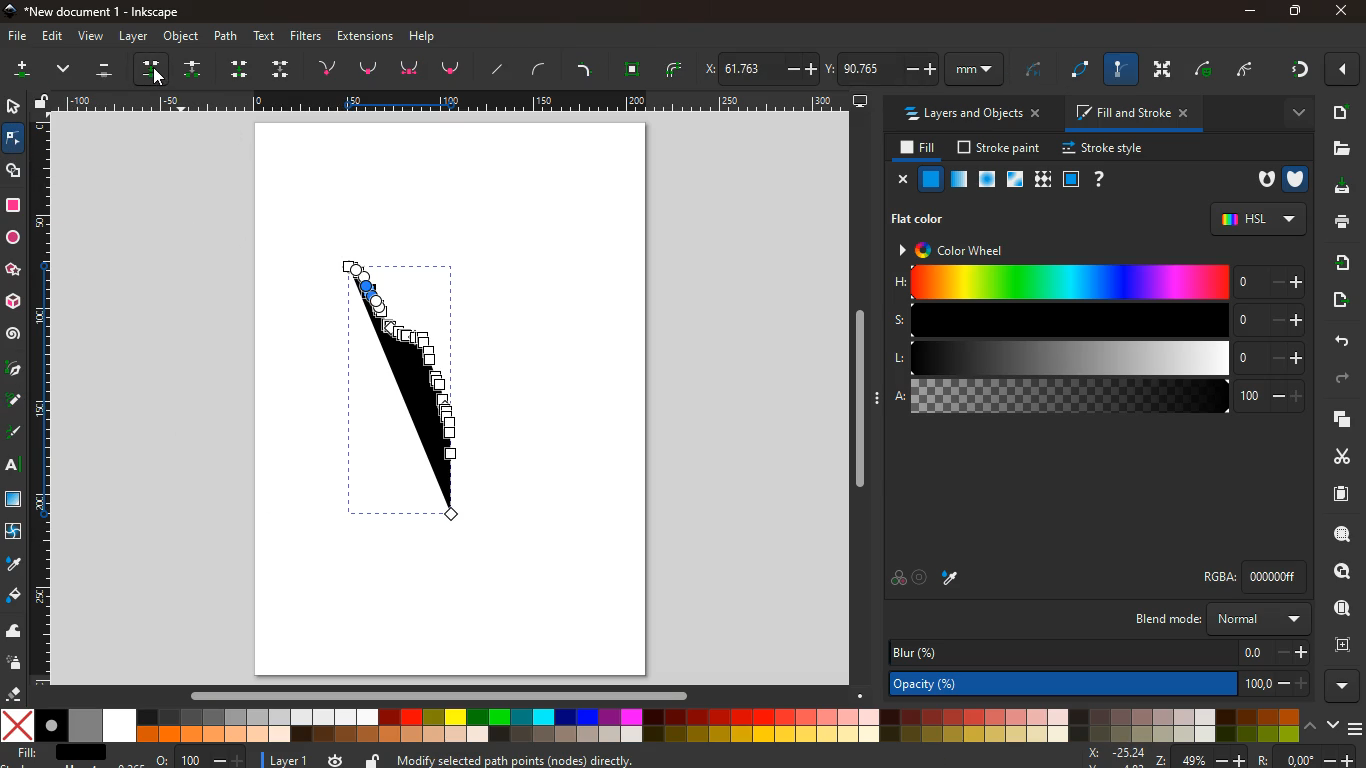 The width and height of the screenshot is (1366, 768). I want to click on blend mode, so click(1225, 619).